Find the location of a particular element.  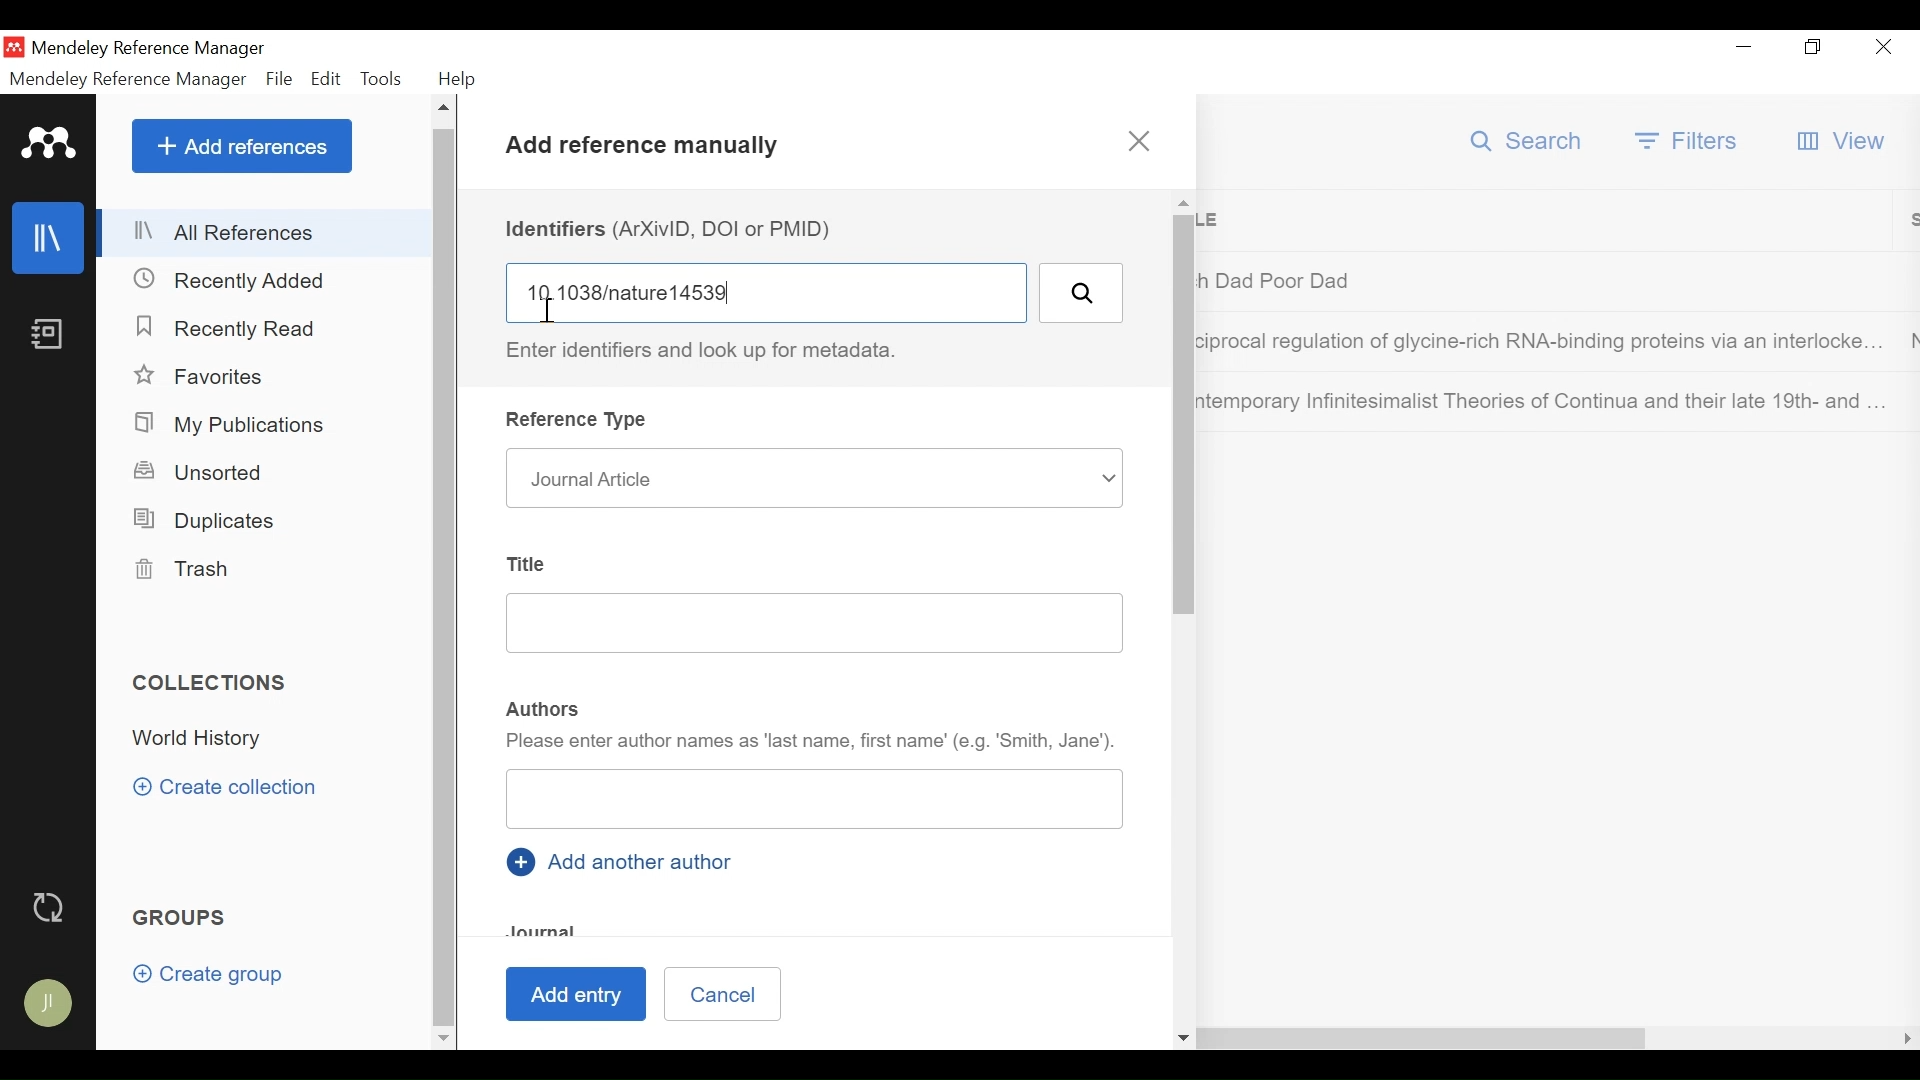

cursor is located at coordinates (556, 313).